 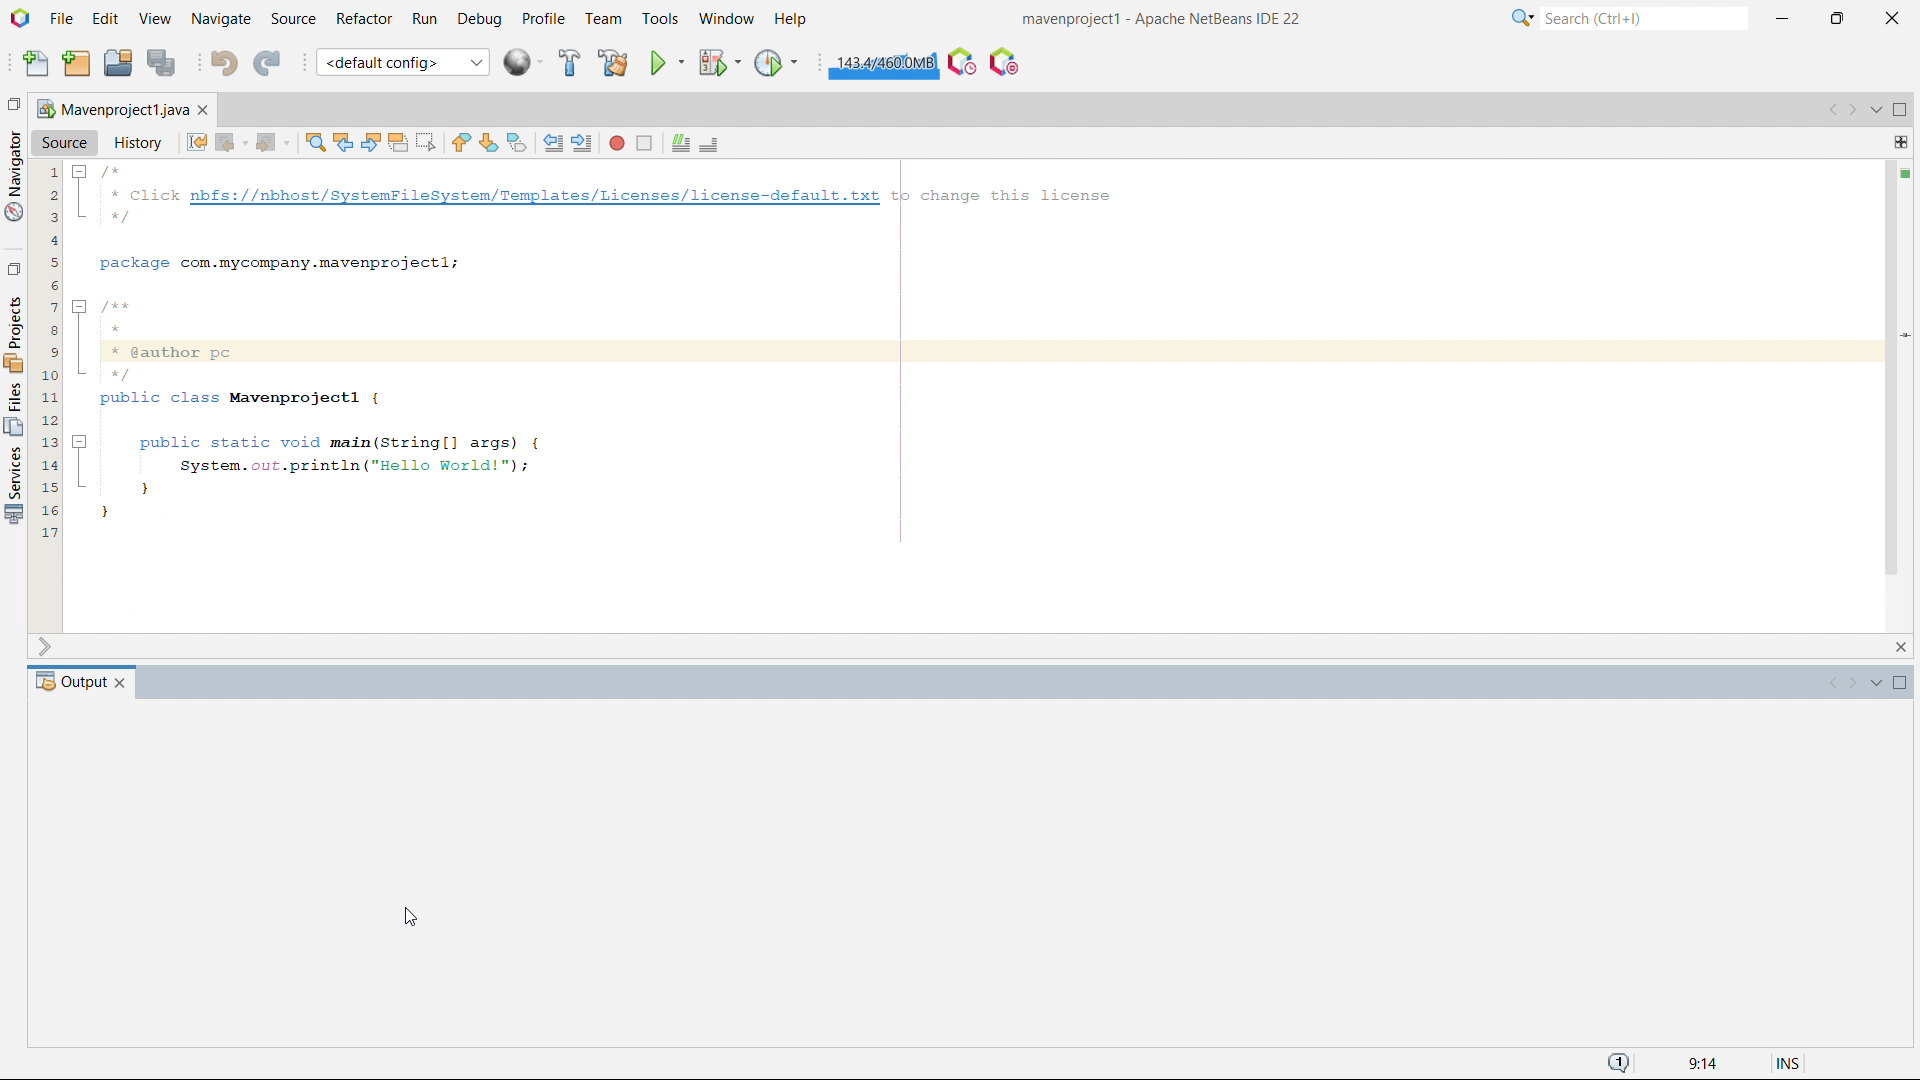 What do you see at coordinates (365, 19) in the screenshot?
I see `refactor` at bounding box center [365, 19].